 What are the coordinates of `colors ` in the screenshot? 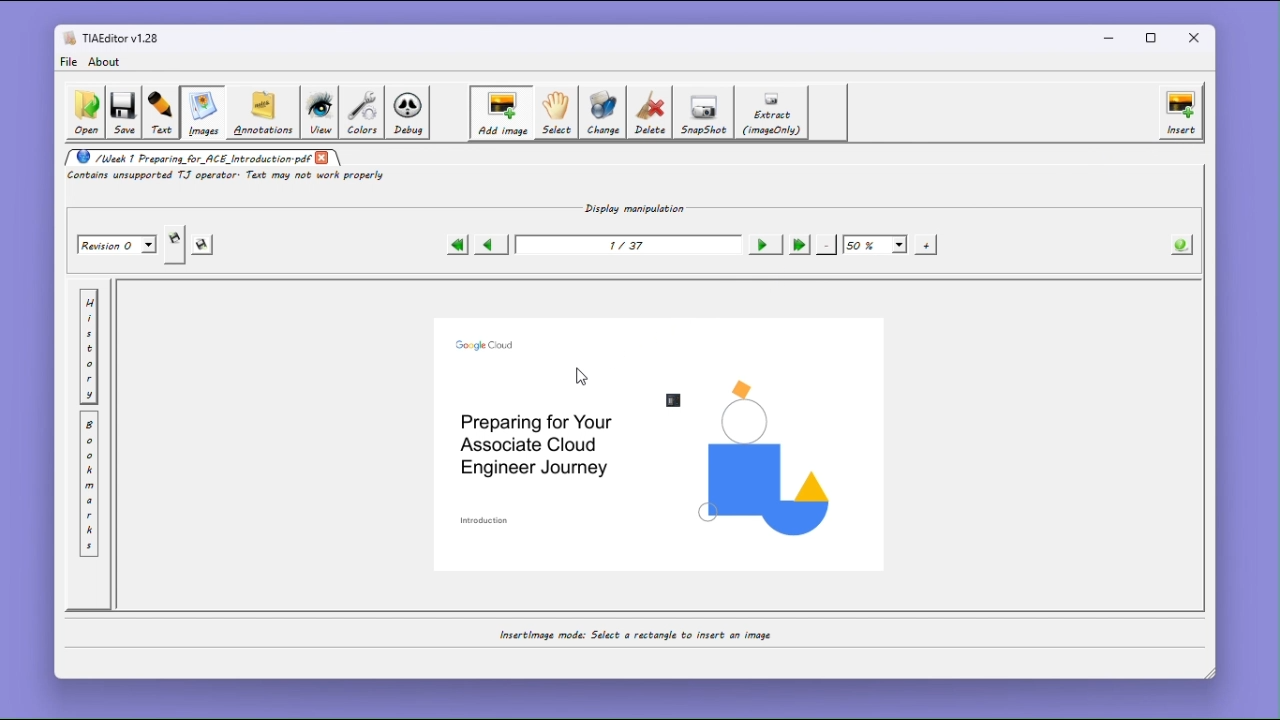 It's located at (362, 112).